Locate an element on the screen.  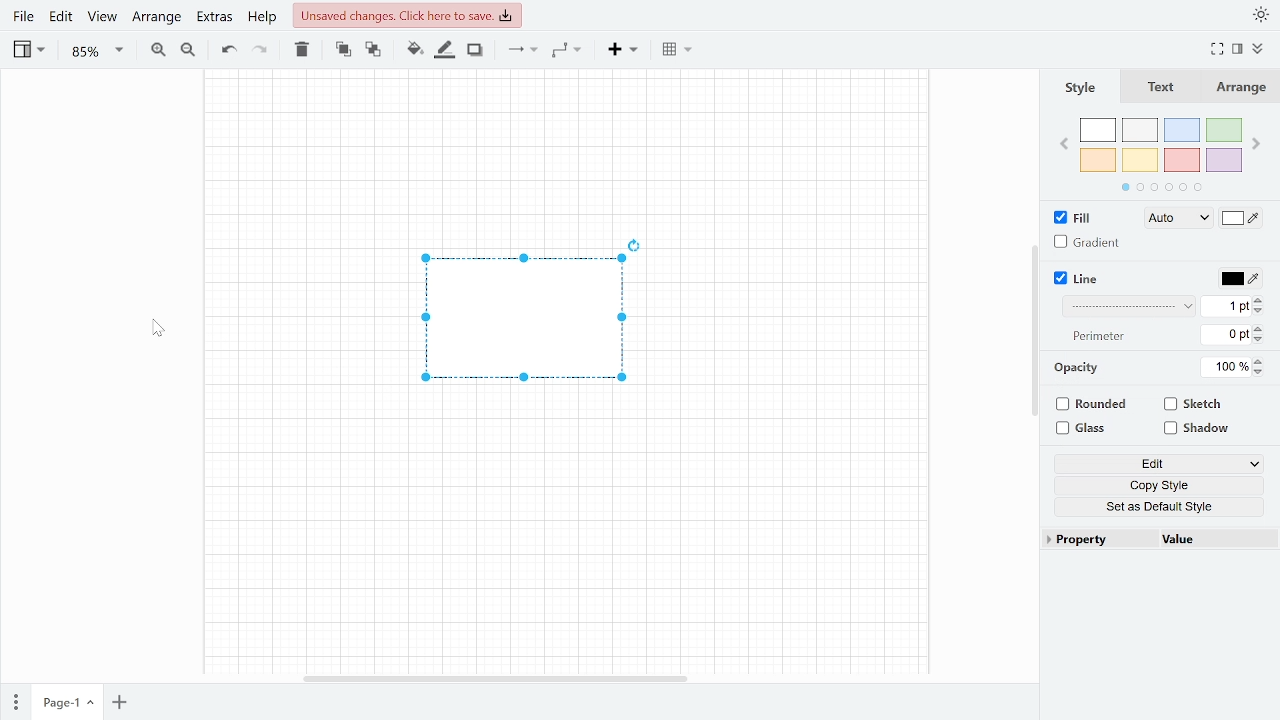
Previous is located at coordinates (1065, 145).